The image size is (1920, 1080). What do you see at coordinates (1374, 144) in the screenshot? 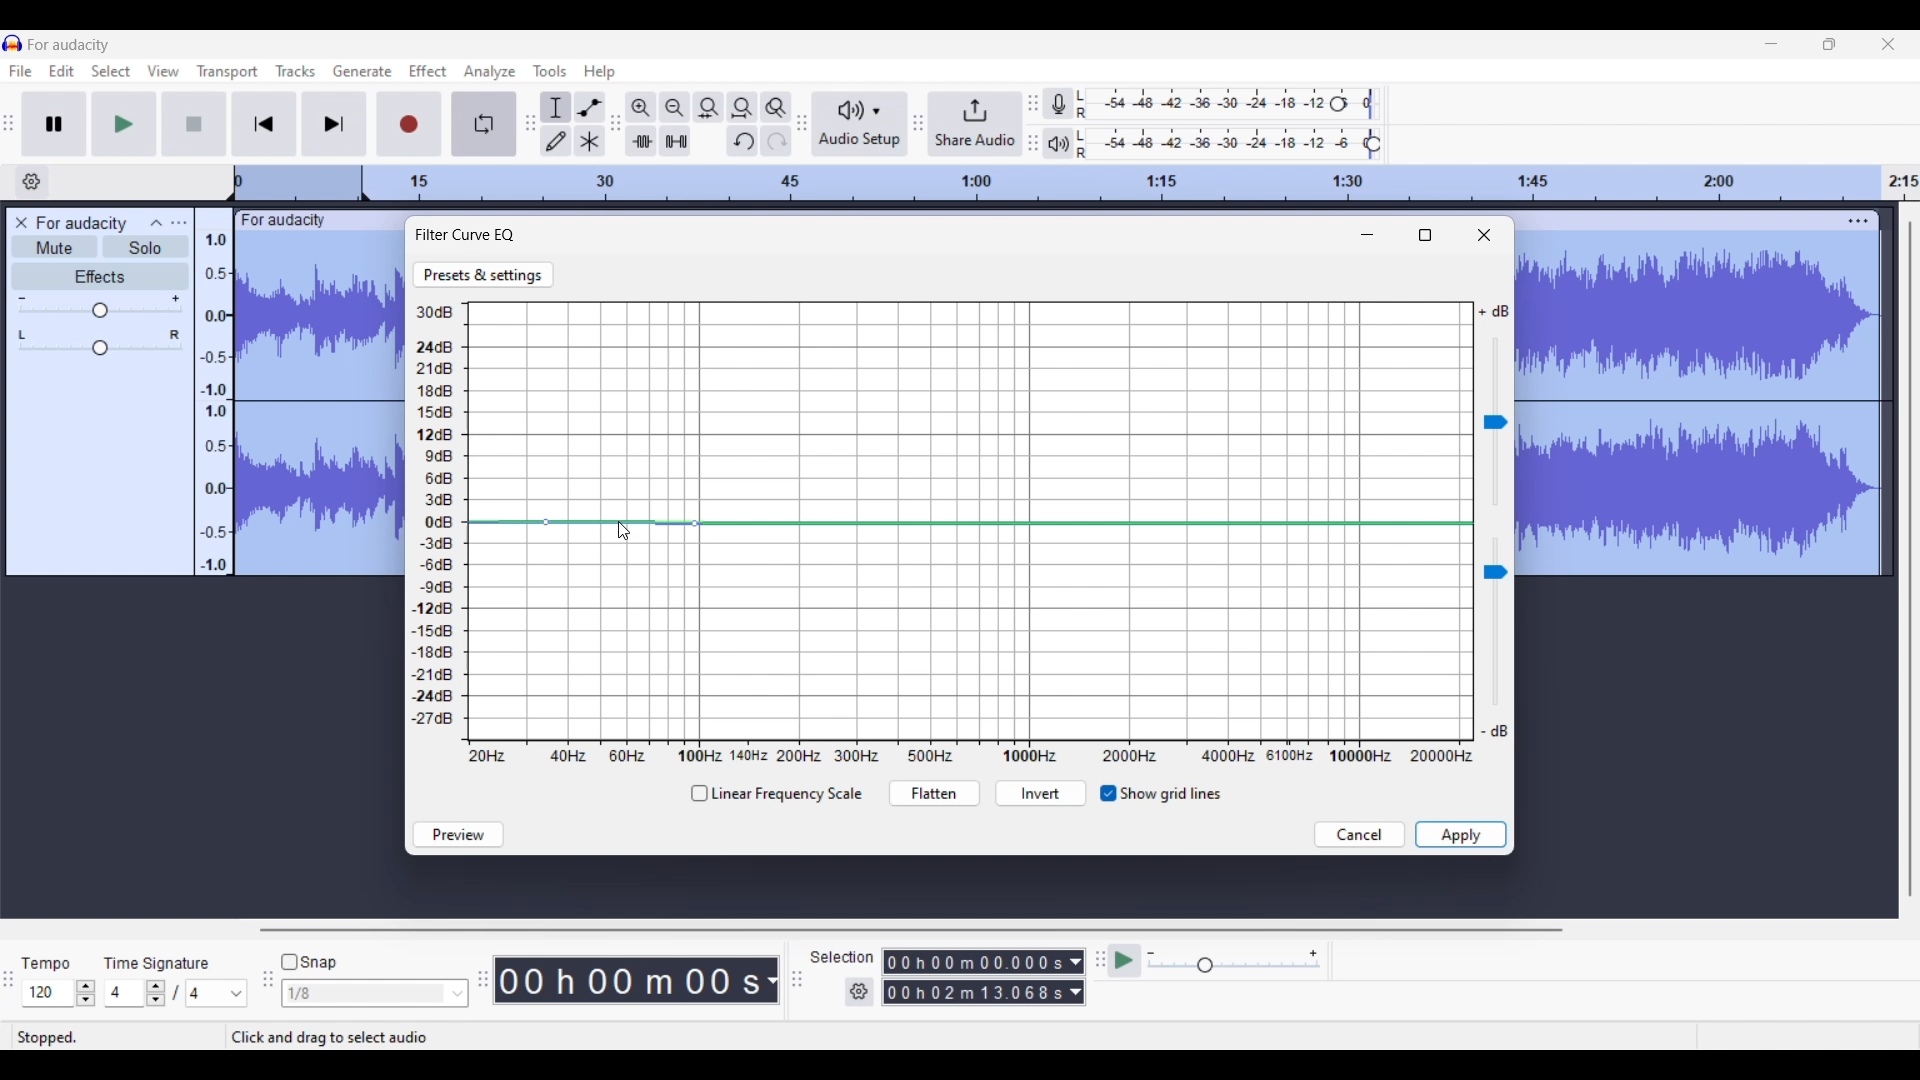
I see `Playback level header` at bounding box center [1374, 144].